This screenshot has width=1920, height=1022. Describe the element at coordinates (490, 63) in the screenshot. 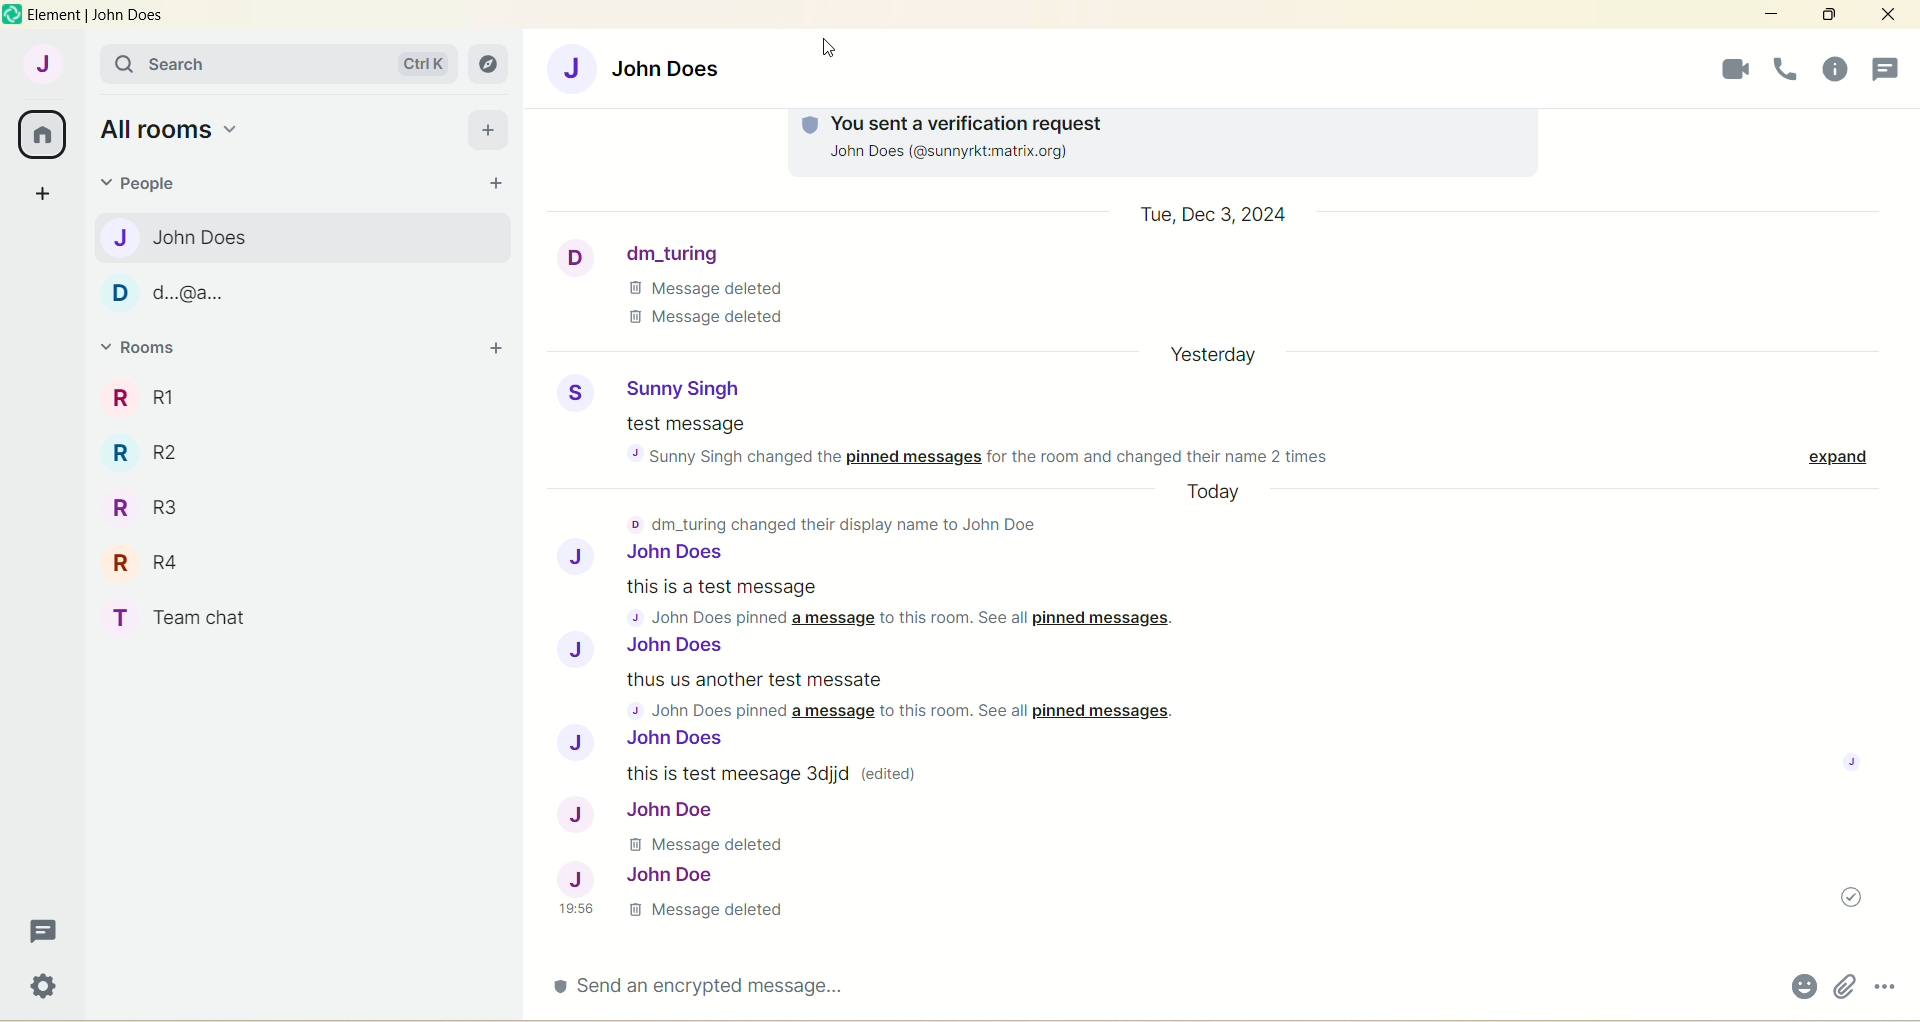

I see `explore rooms` at that location.